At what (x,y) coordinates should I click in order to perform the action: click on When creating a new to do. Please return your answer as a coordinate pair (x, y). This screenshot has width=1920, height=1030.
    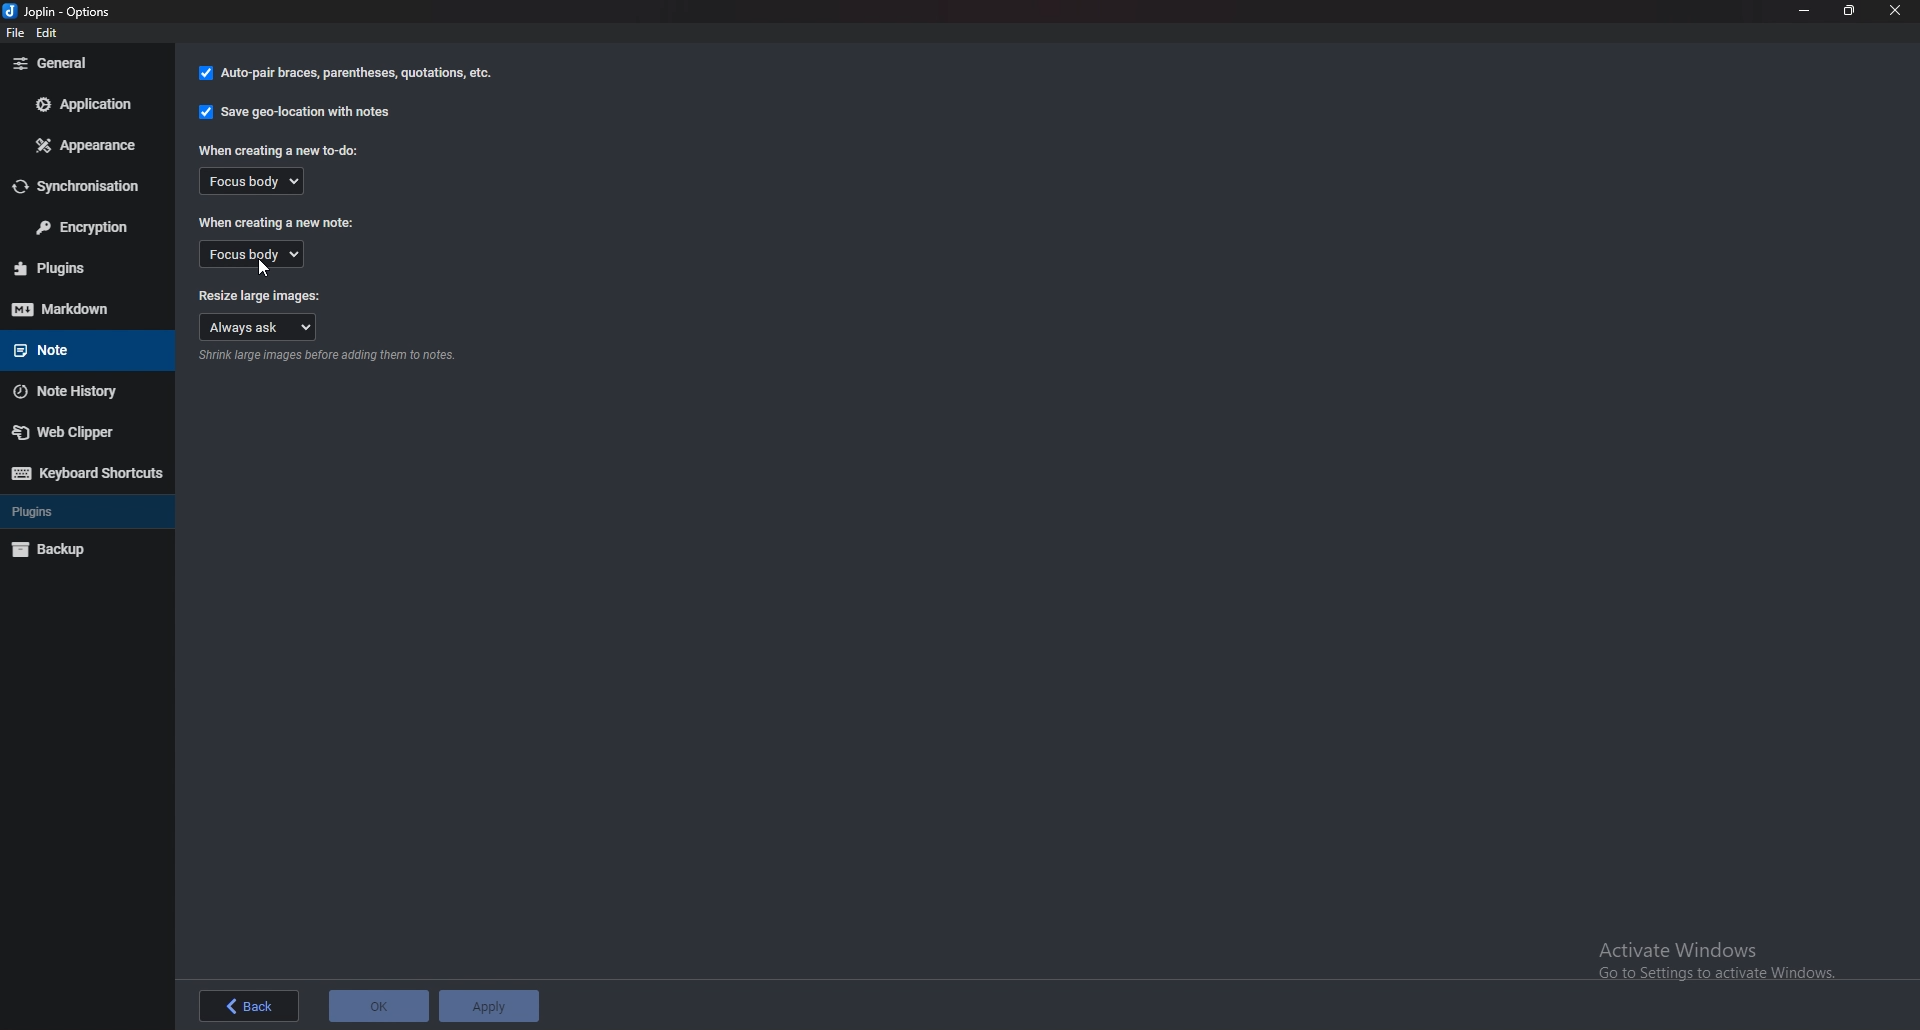
    Looking at the image, I should click on (282, 150).